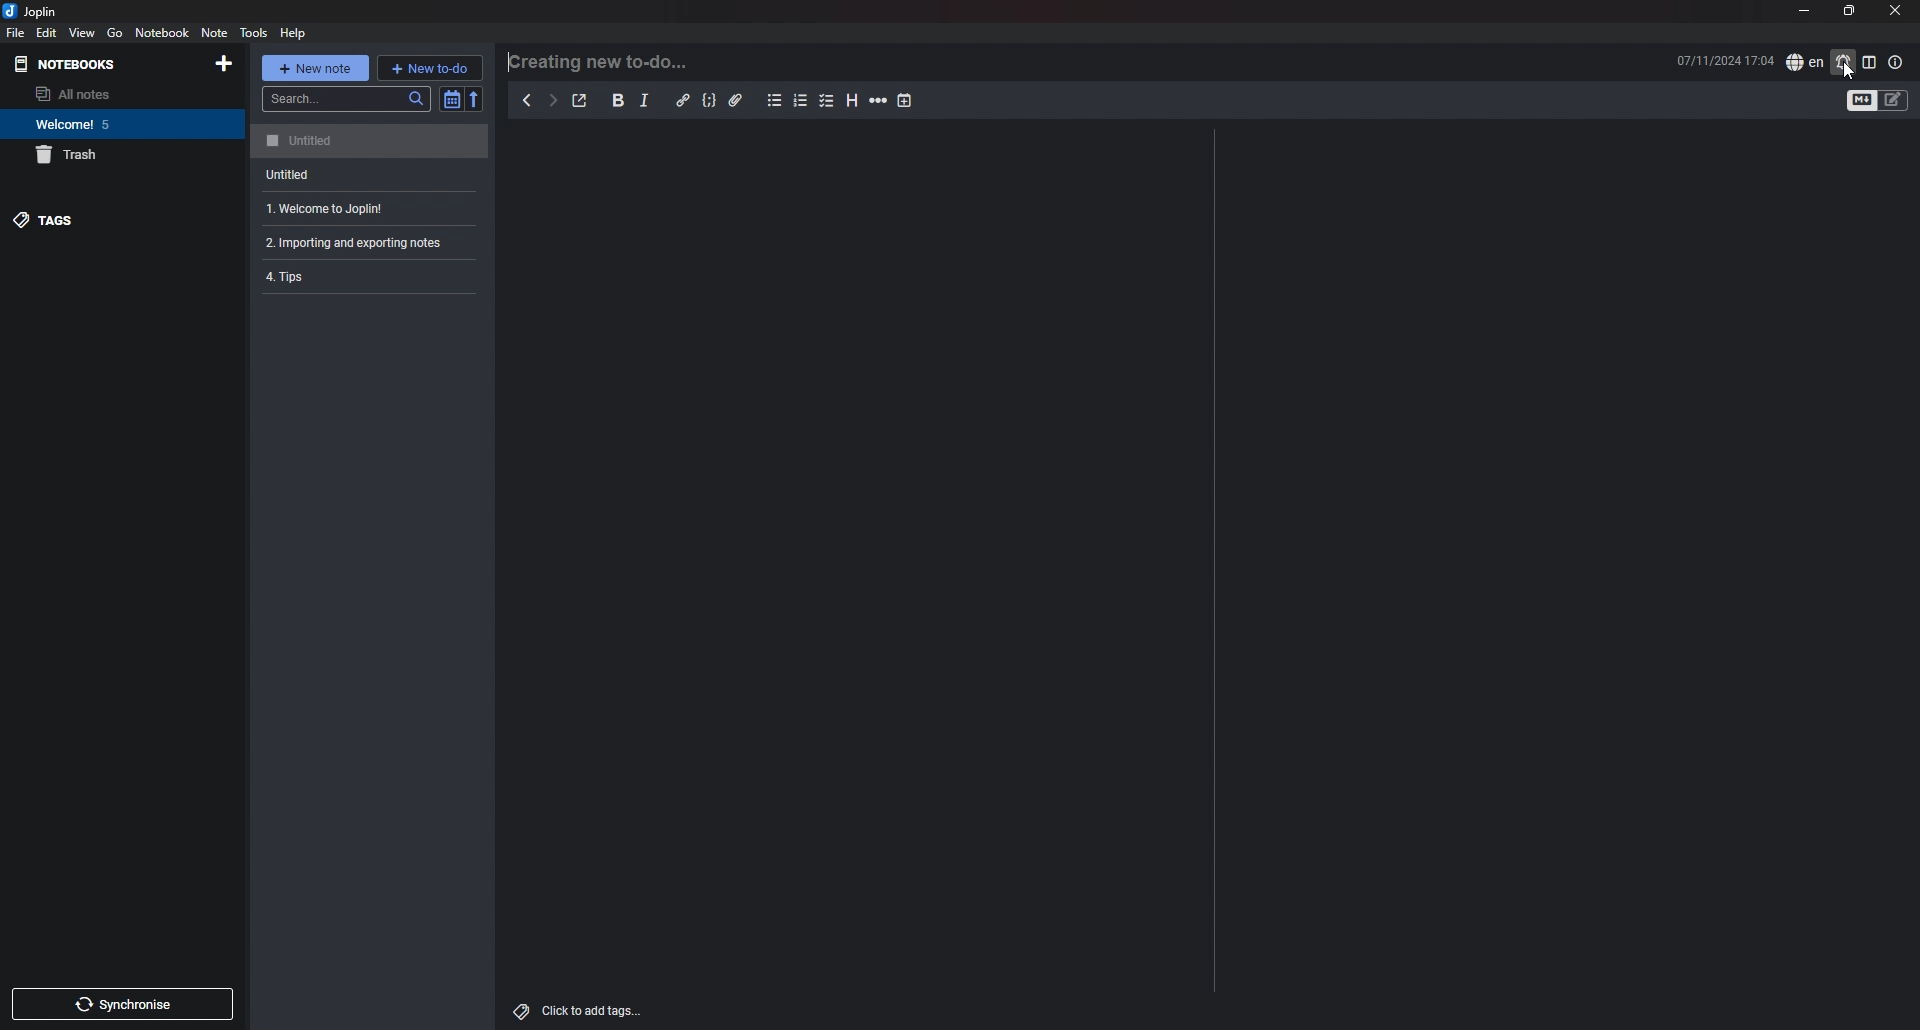 The height and width of the screenshot is (1030, 1920). Describe the element at coordinates (253, 33) in the screenshot. I see `tools` at that location.